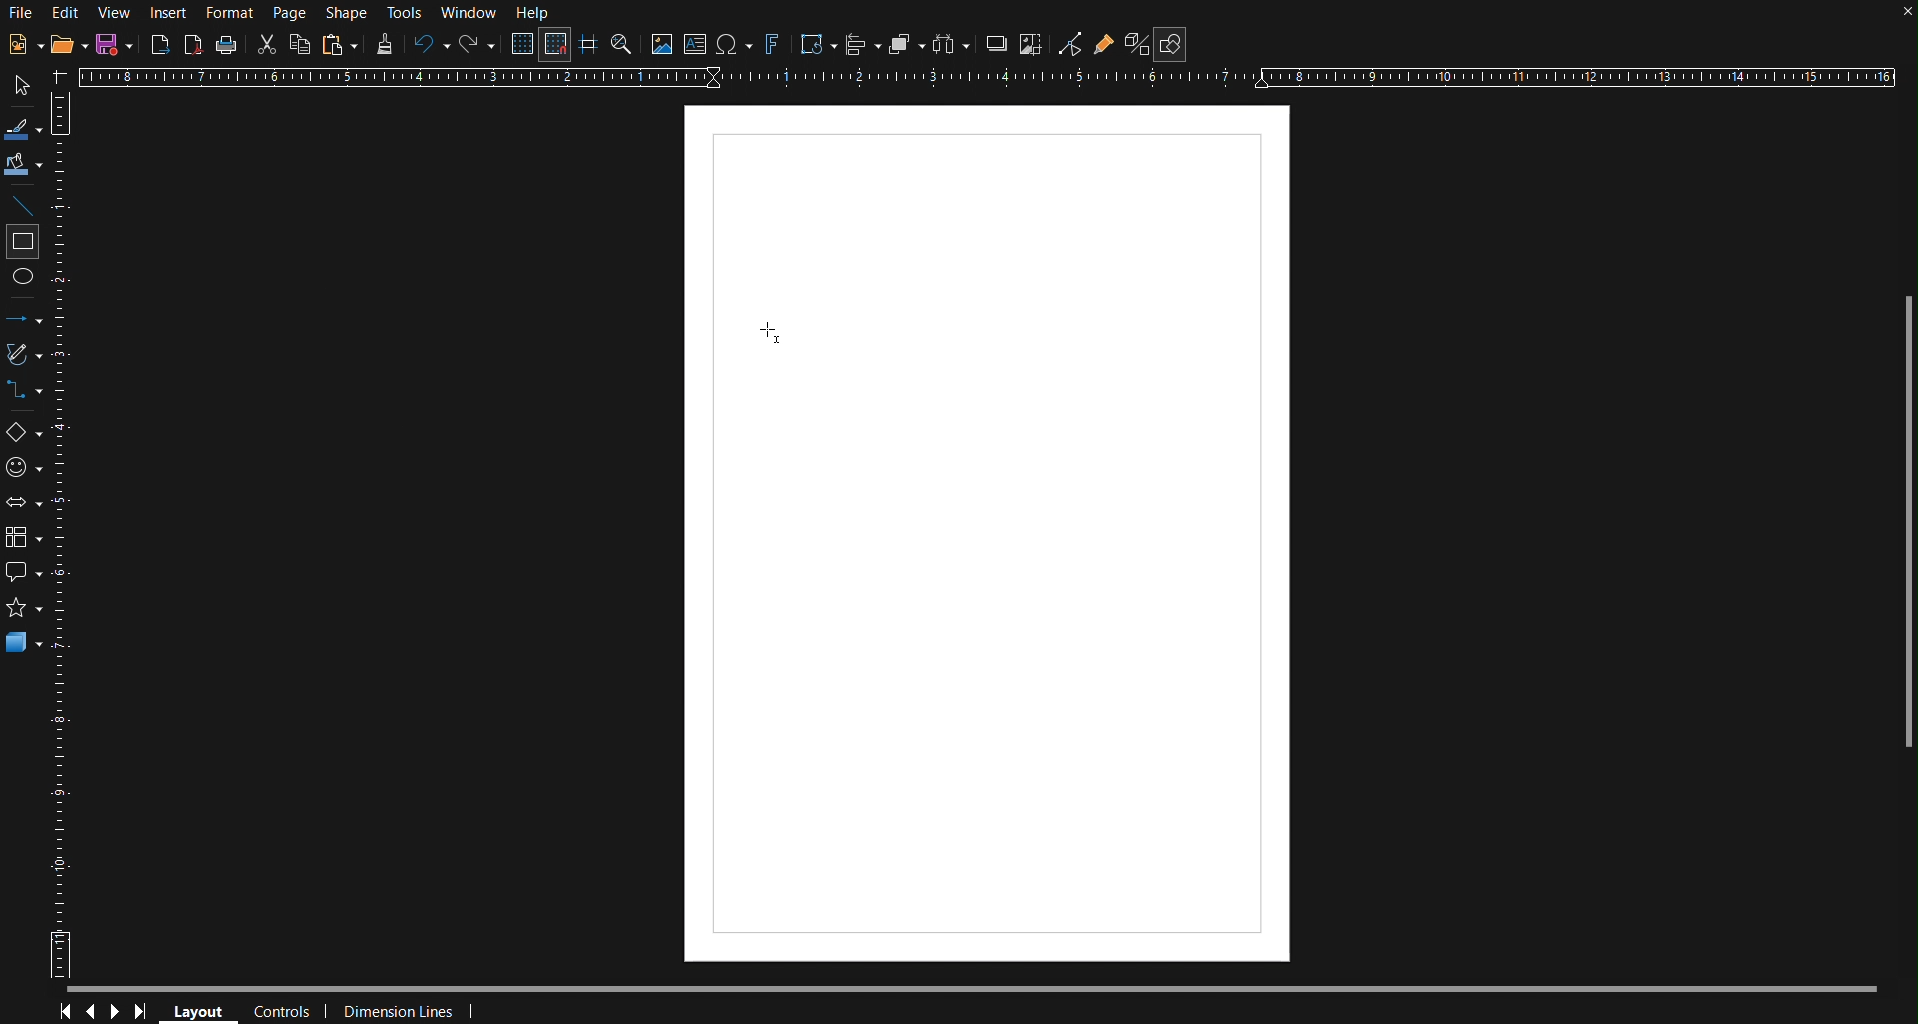 This screenshot has height=1024, width=1918. Describe the element at coordinates (1138, 43) in the screenshot. I see `Toggle Extrusion` at that location.